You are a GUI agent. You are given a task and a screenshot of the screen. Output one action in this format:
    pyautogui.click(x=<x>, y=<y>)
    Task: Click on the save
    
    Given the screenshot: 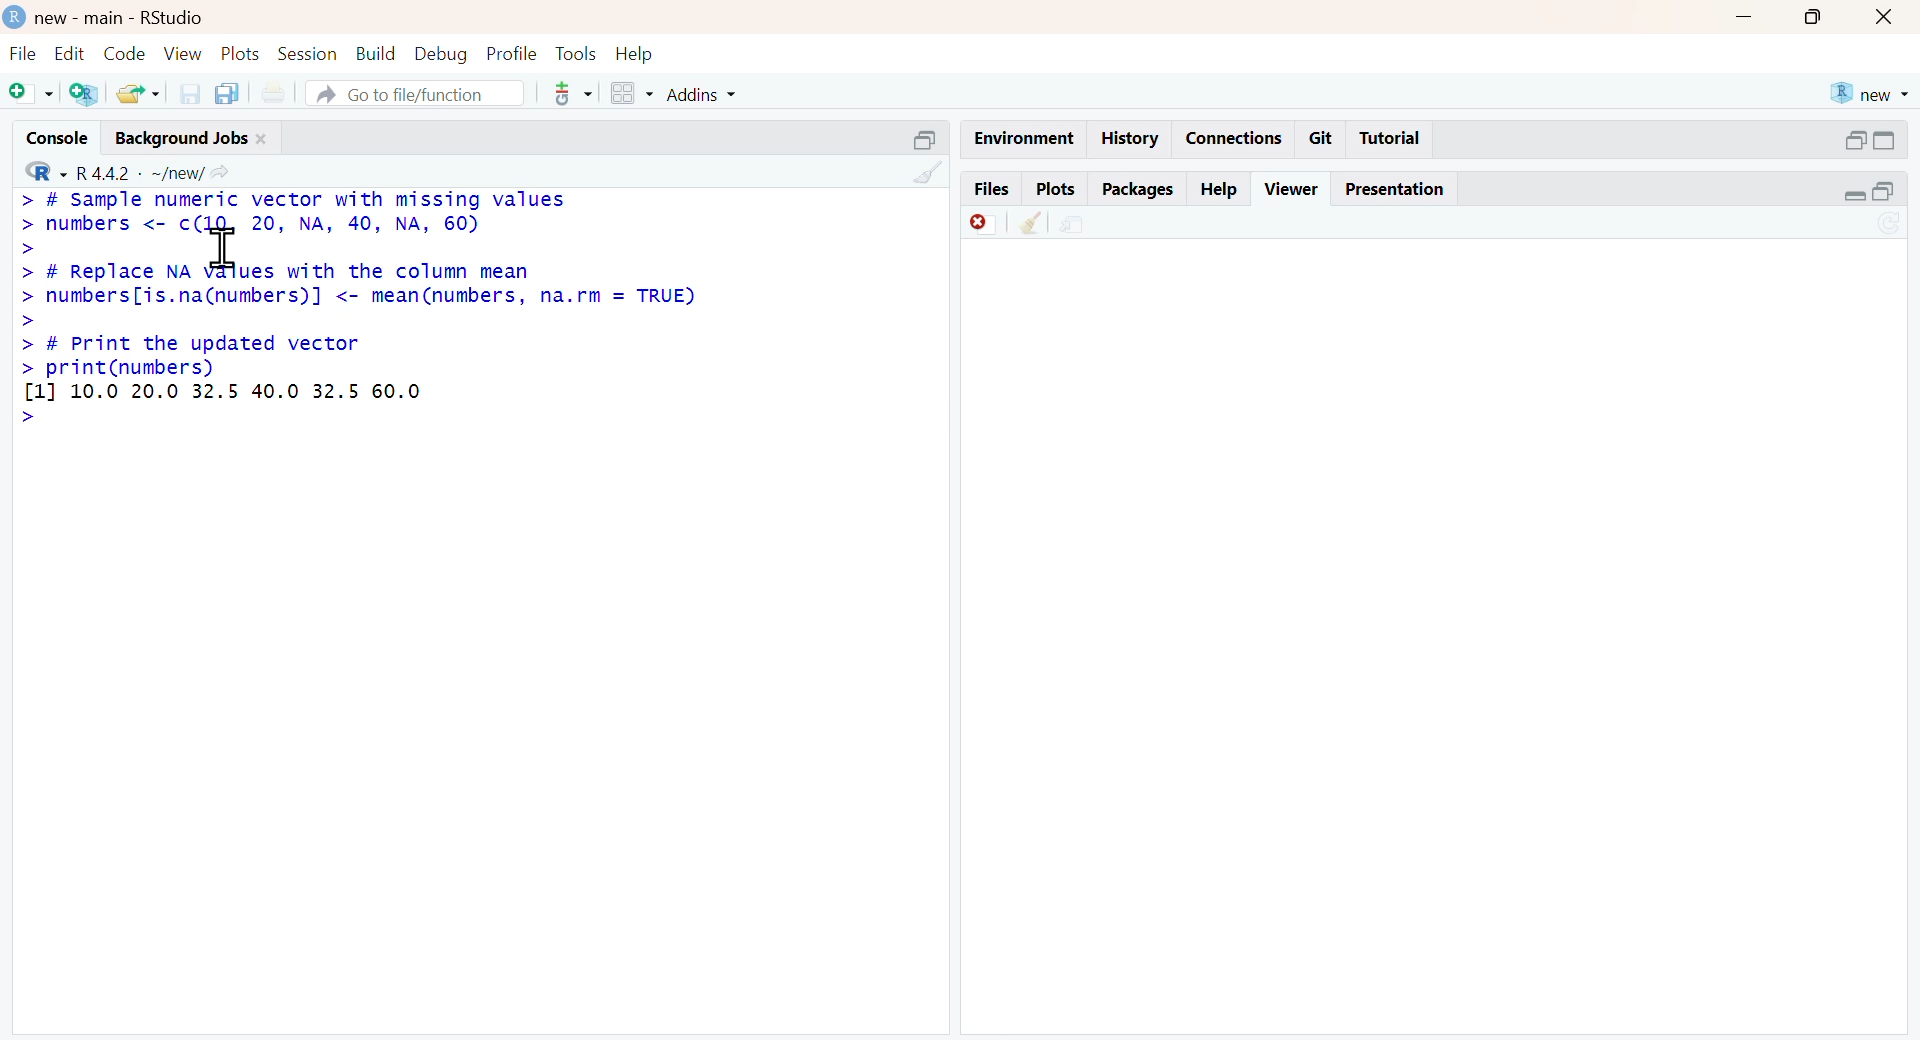 What is the action you would take?
    pyautogui.click(x=192, y=94)
    